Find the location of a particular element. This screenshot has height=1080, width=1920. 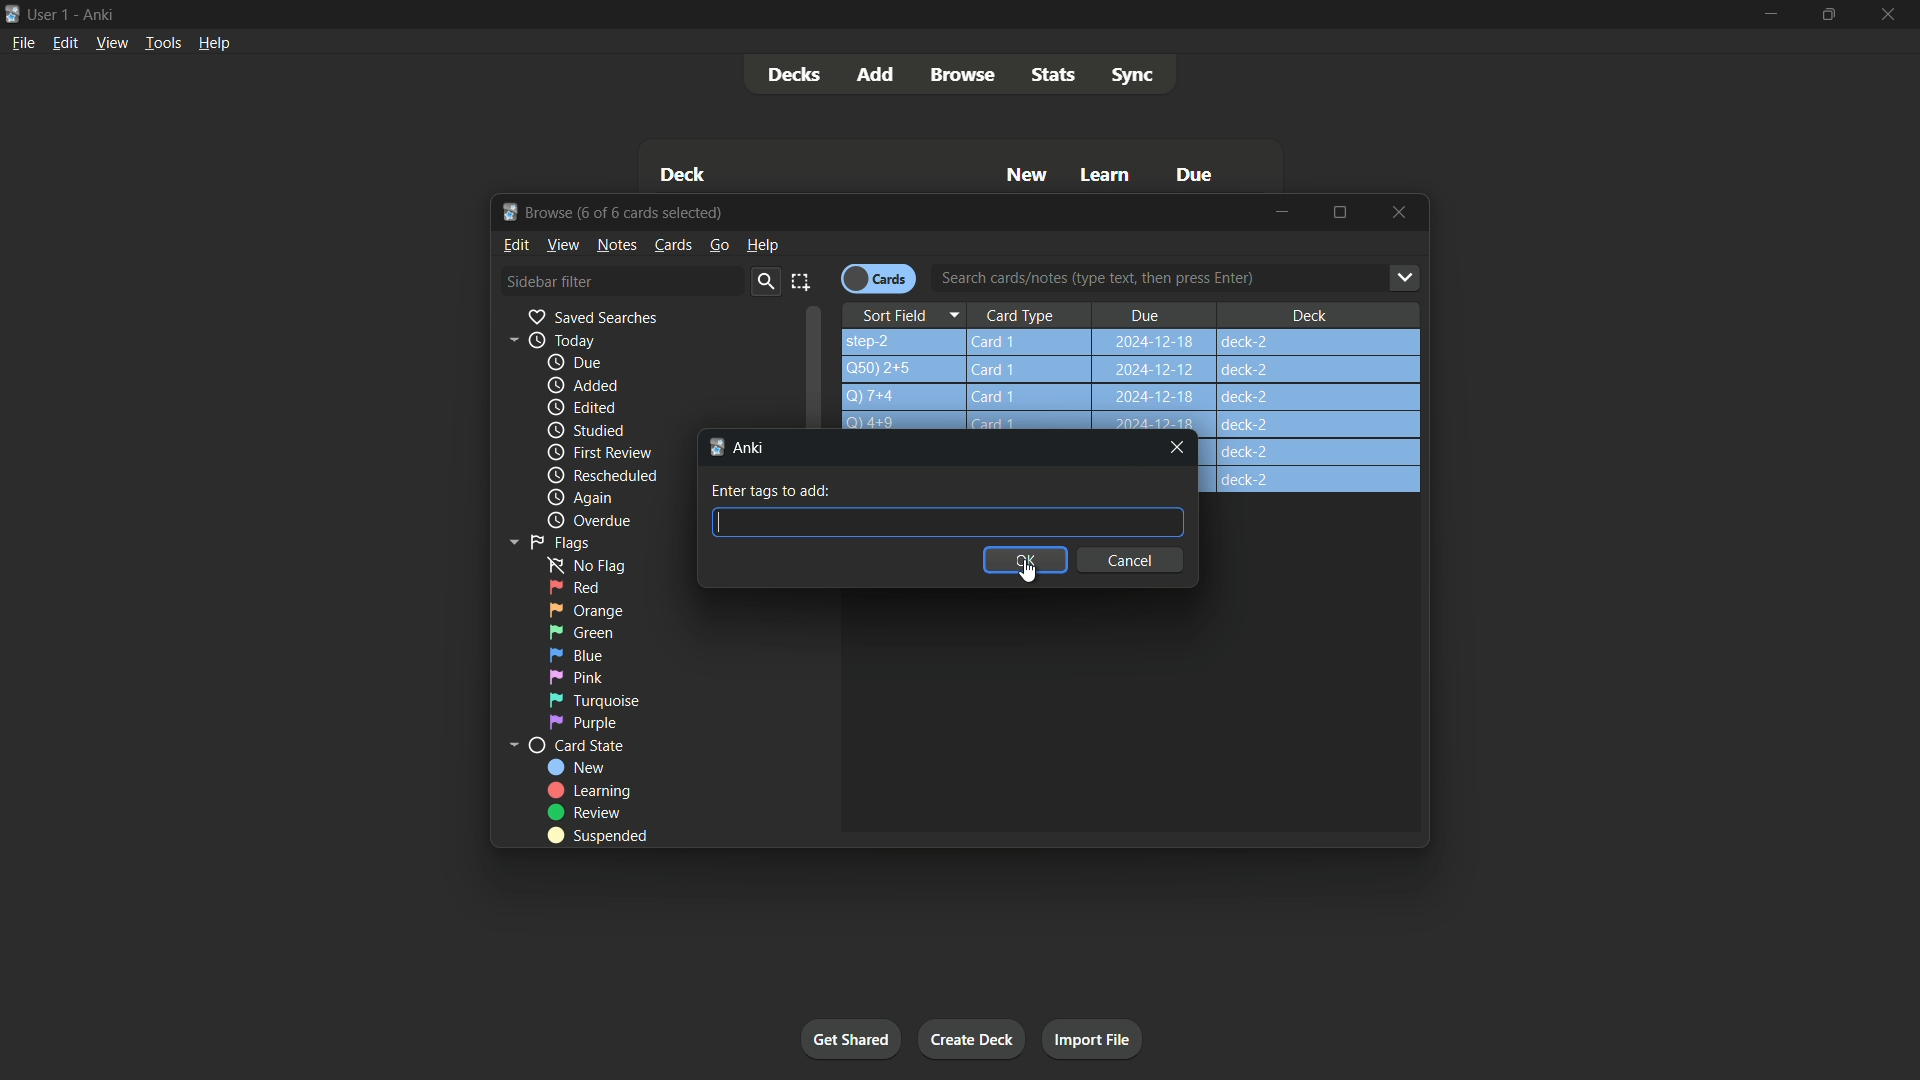

Edit is located at coordinates (517, 244).